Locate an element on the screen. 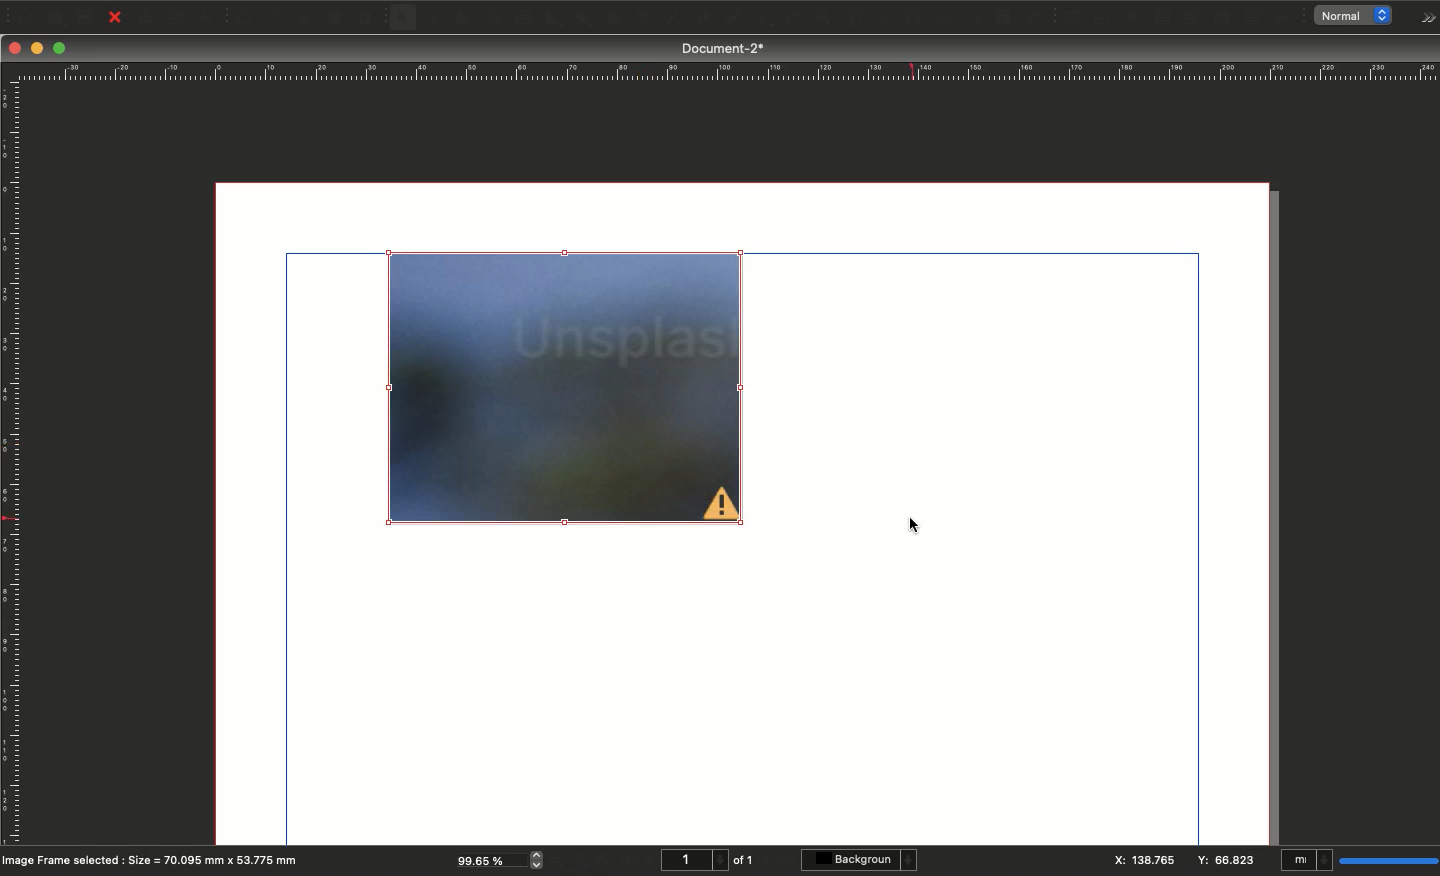  Table is located at coordinates (522, 19).